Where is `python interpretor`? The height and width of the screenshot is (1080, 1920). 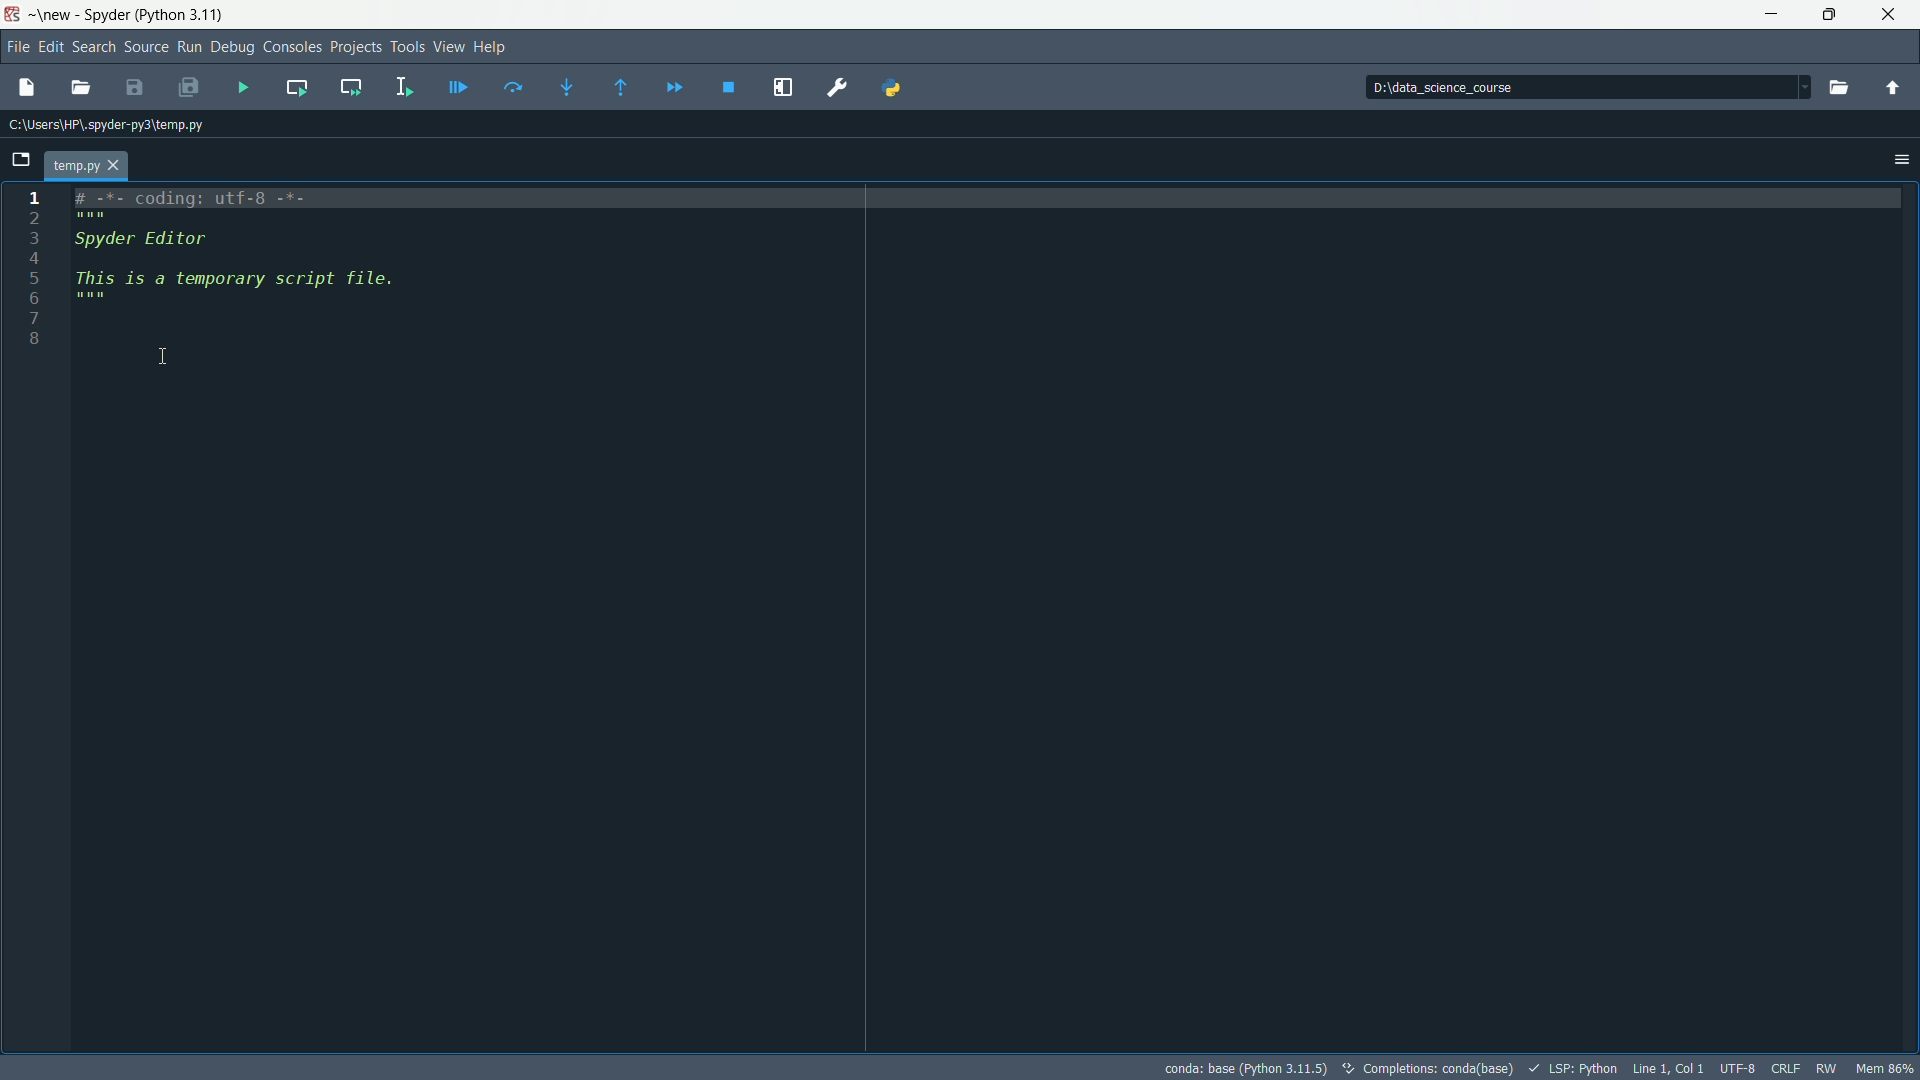 python interpretor is located at coordinates (1242, 1067).